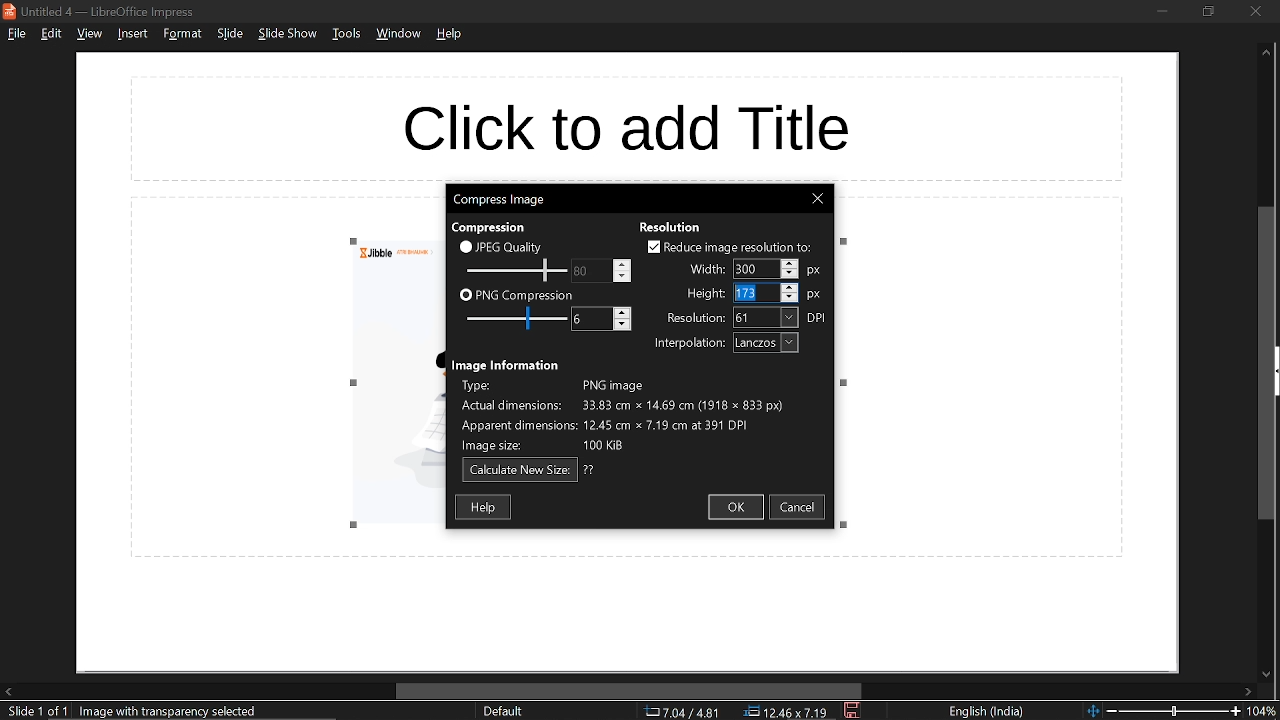 Image resolution: width=1280 pixels, height=720 pixels. What do you see at coordinates (88, 35) in the screenshot?
I see `view` at bounding box center [88, 35].